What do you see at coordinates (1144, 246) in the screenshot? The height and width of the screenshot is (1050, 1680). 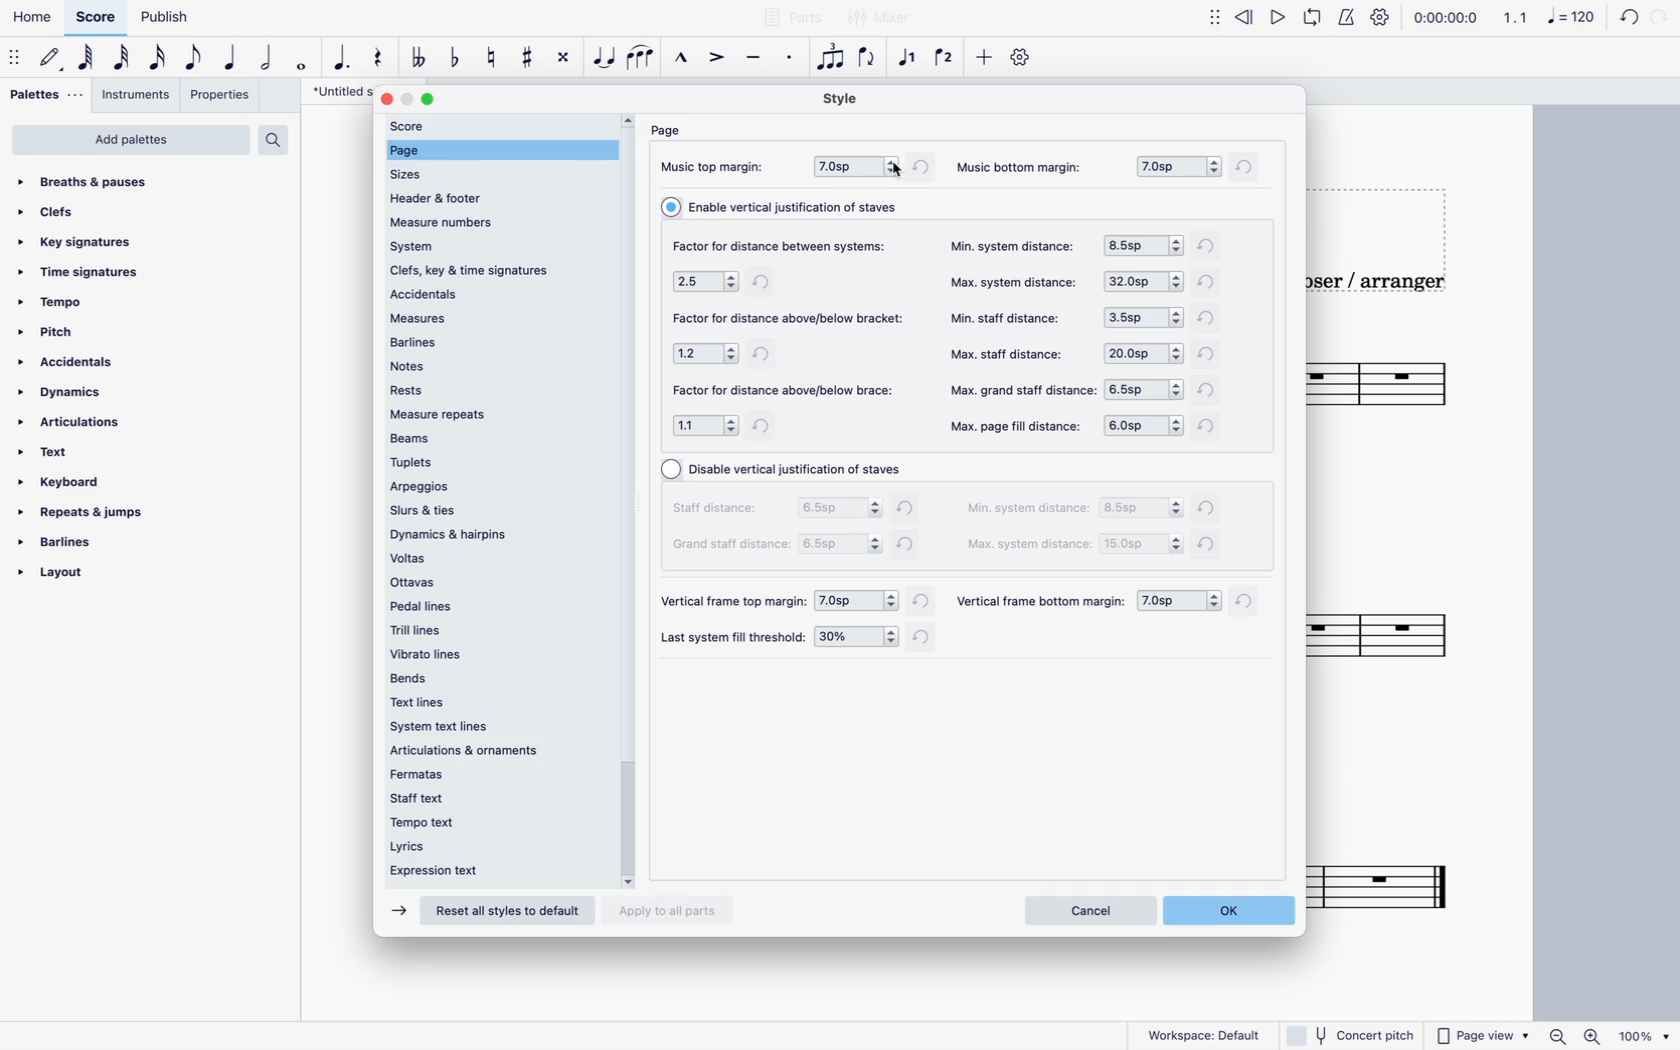 I see `options` at bounding box center [1144, 246].